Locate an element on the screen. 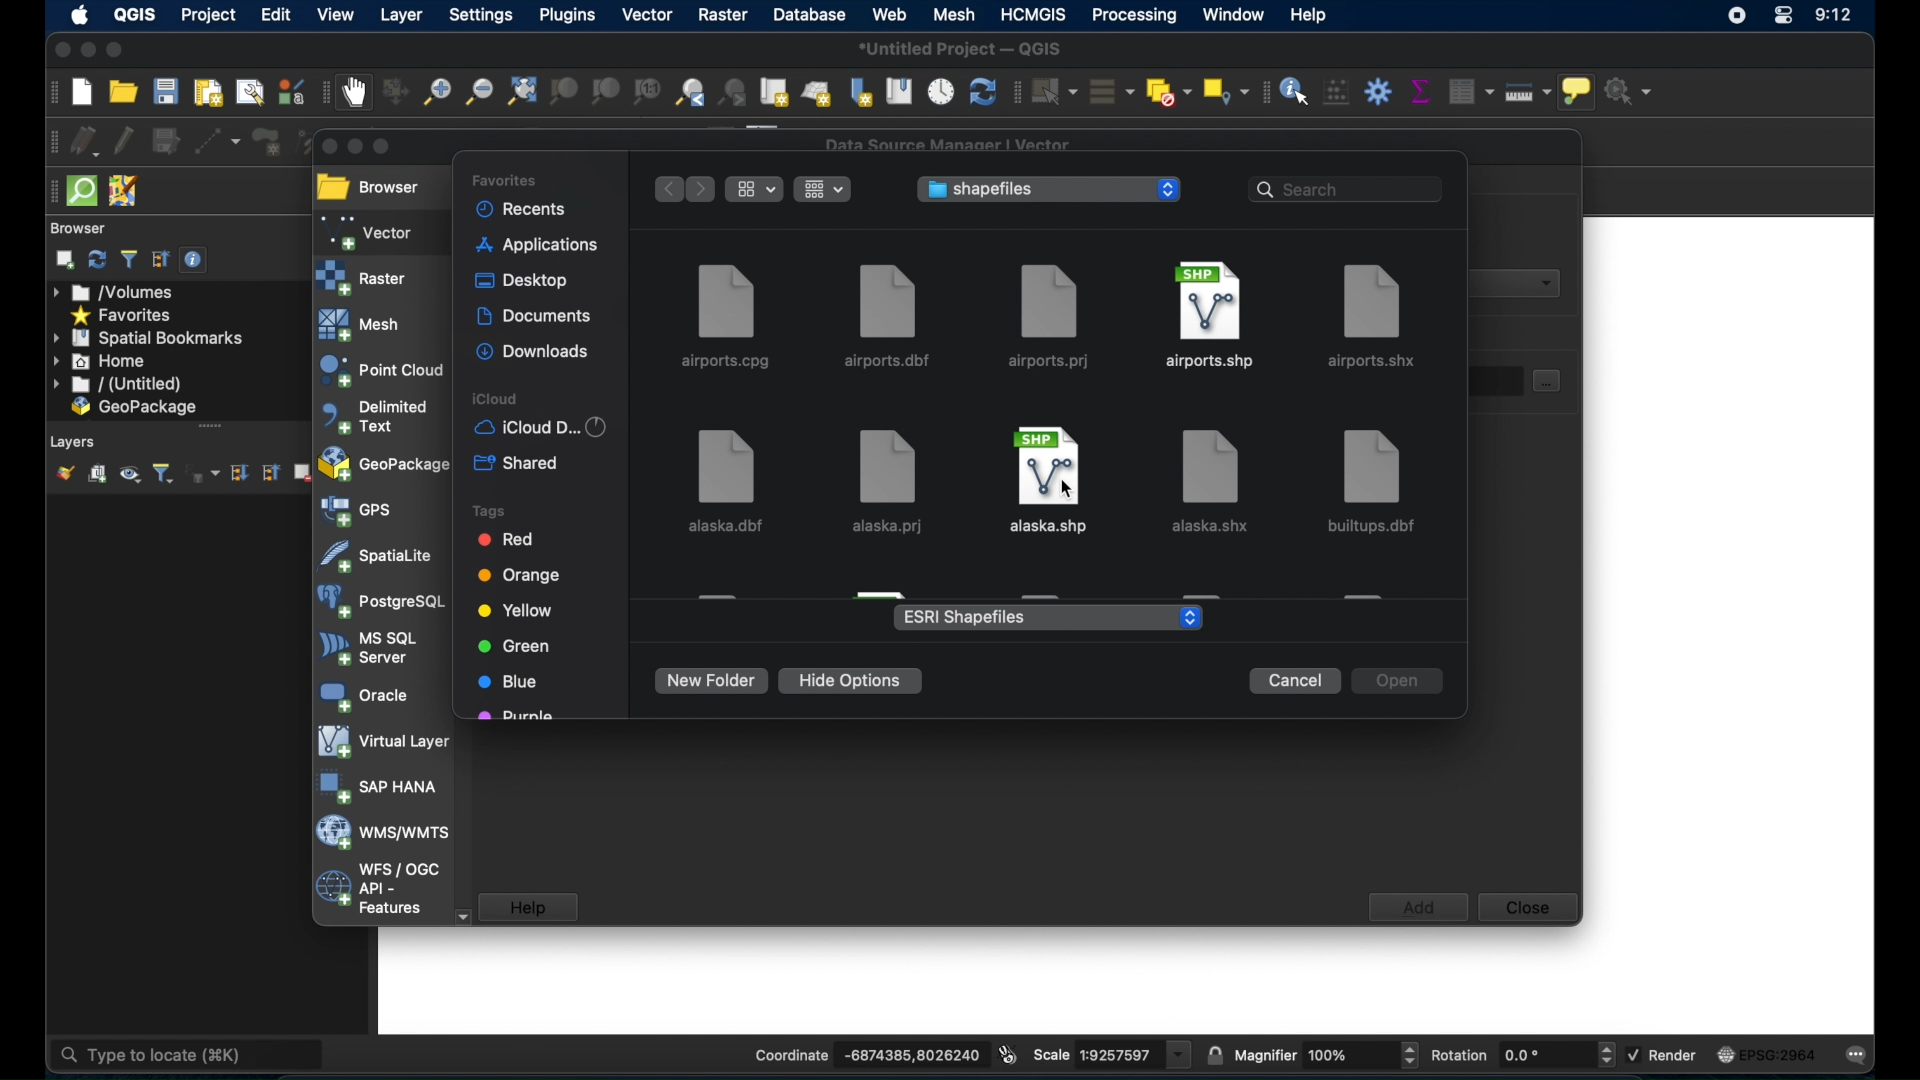 The image size is (1920, 1080). show statistical summary is located at coordinates (1419, 88).